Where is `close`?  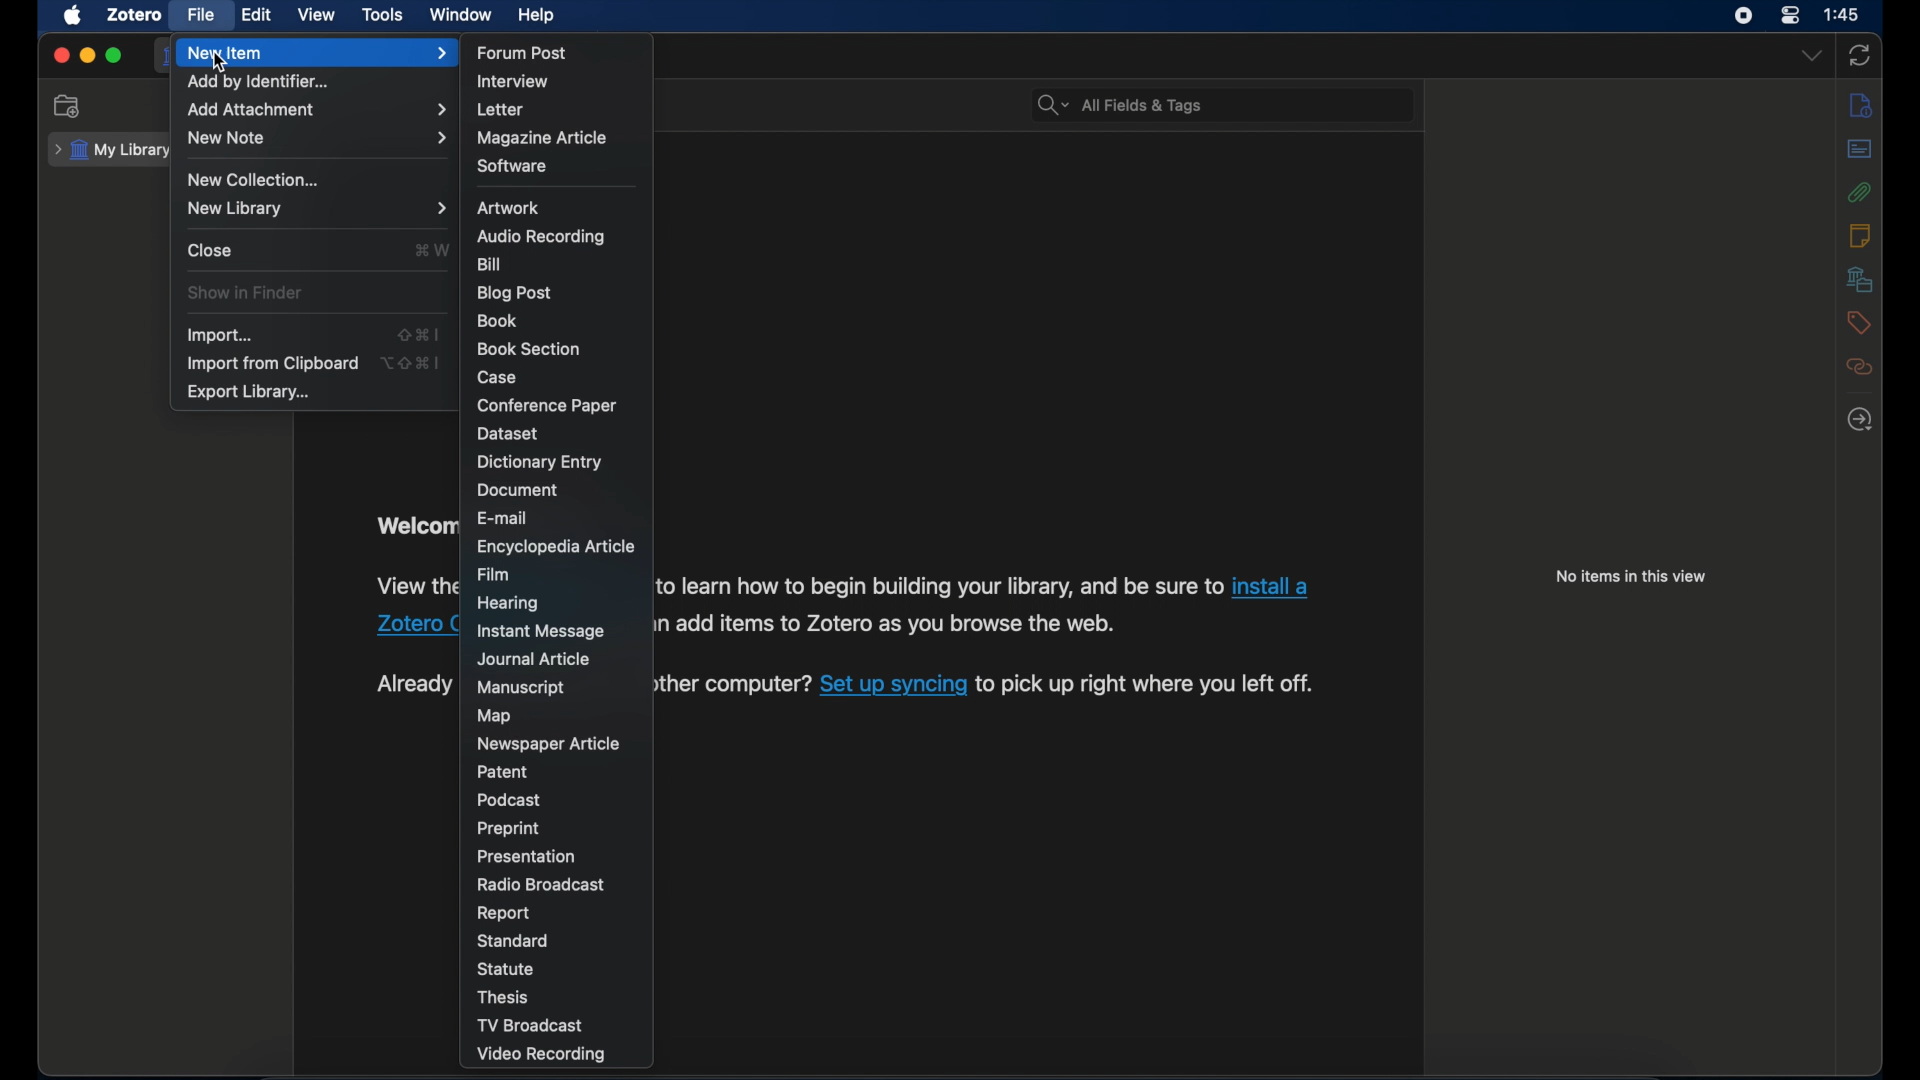
close is located at coordinates (209, 250).